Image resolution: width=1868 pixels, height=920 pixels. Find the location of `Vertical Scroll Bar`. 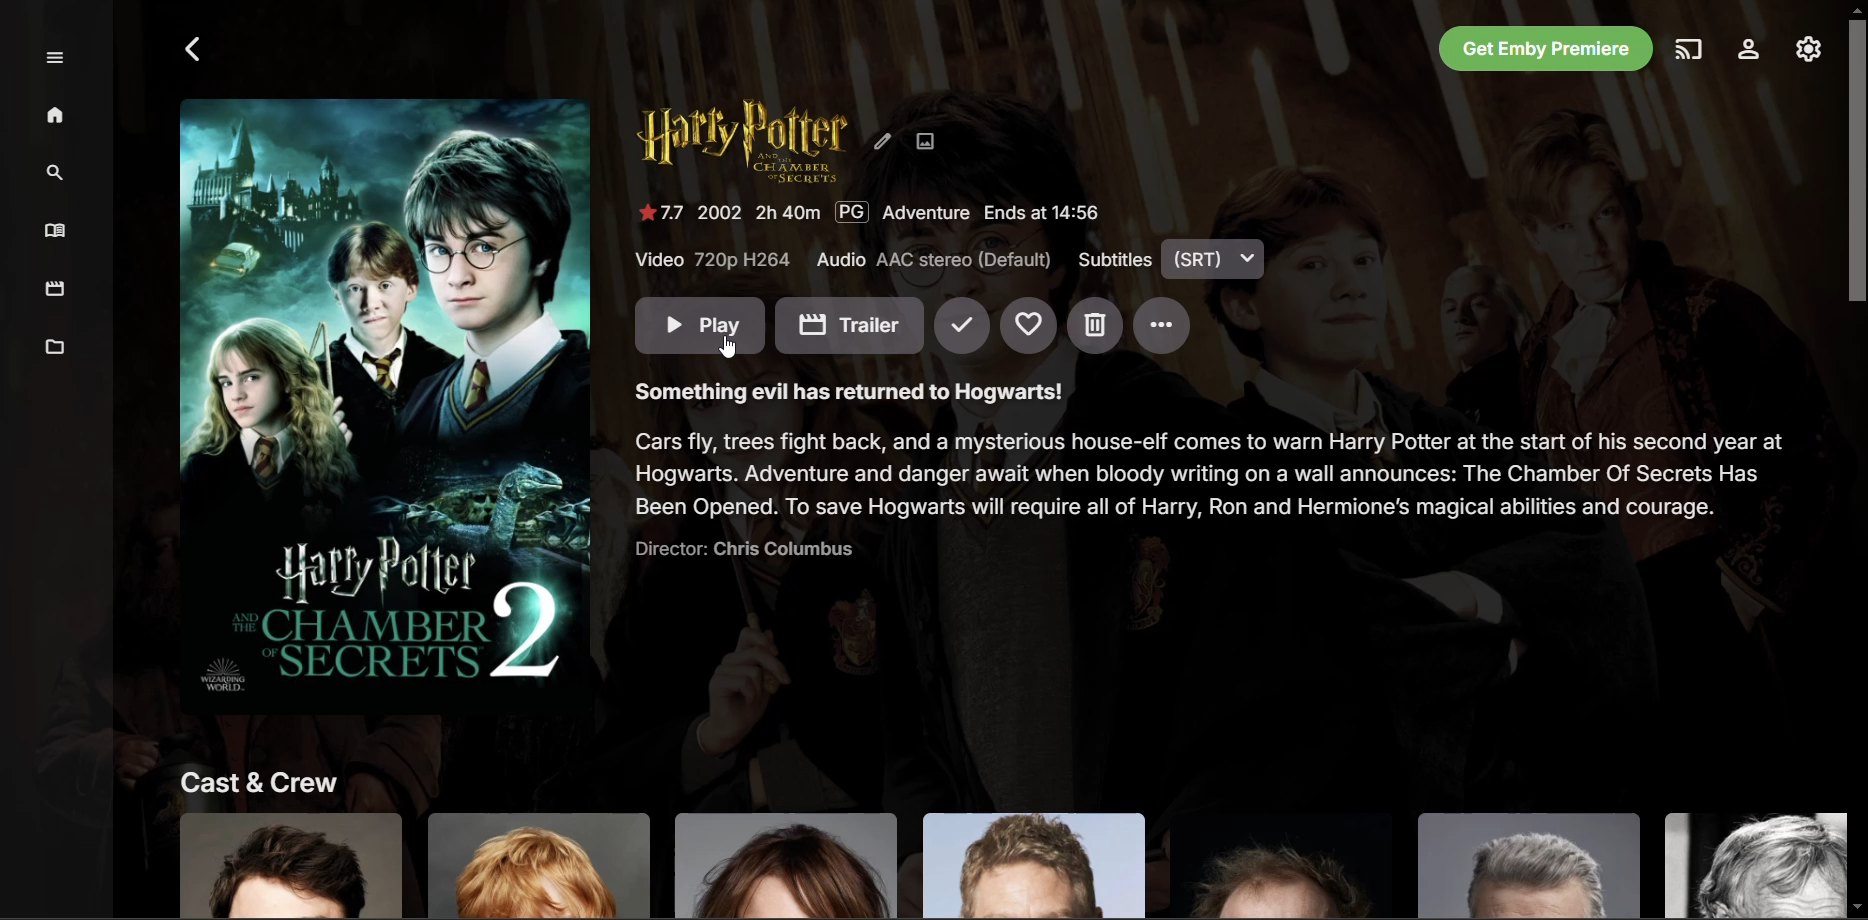

Vertical Scroll Bar is located at coordinates (1856, 460).